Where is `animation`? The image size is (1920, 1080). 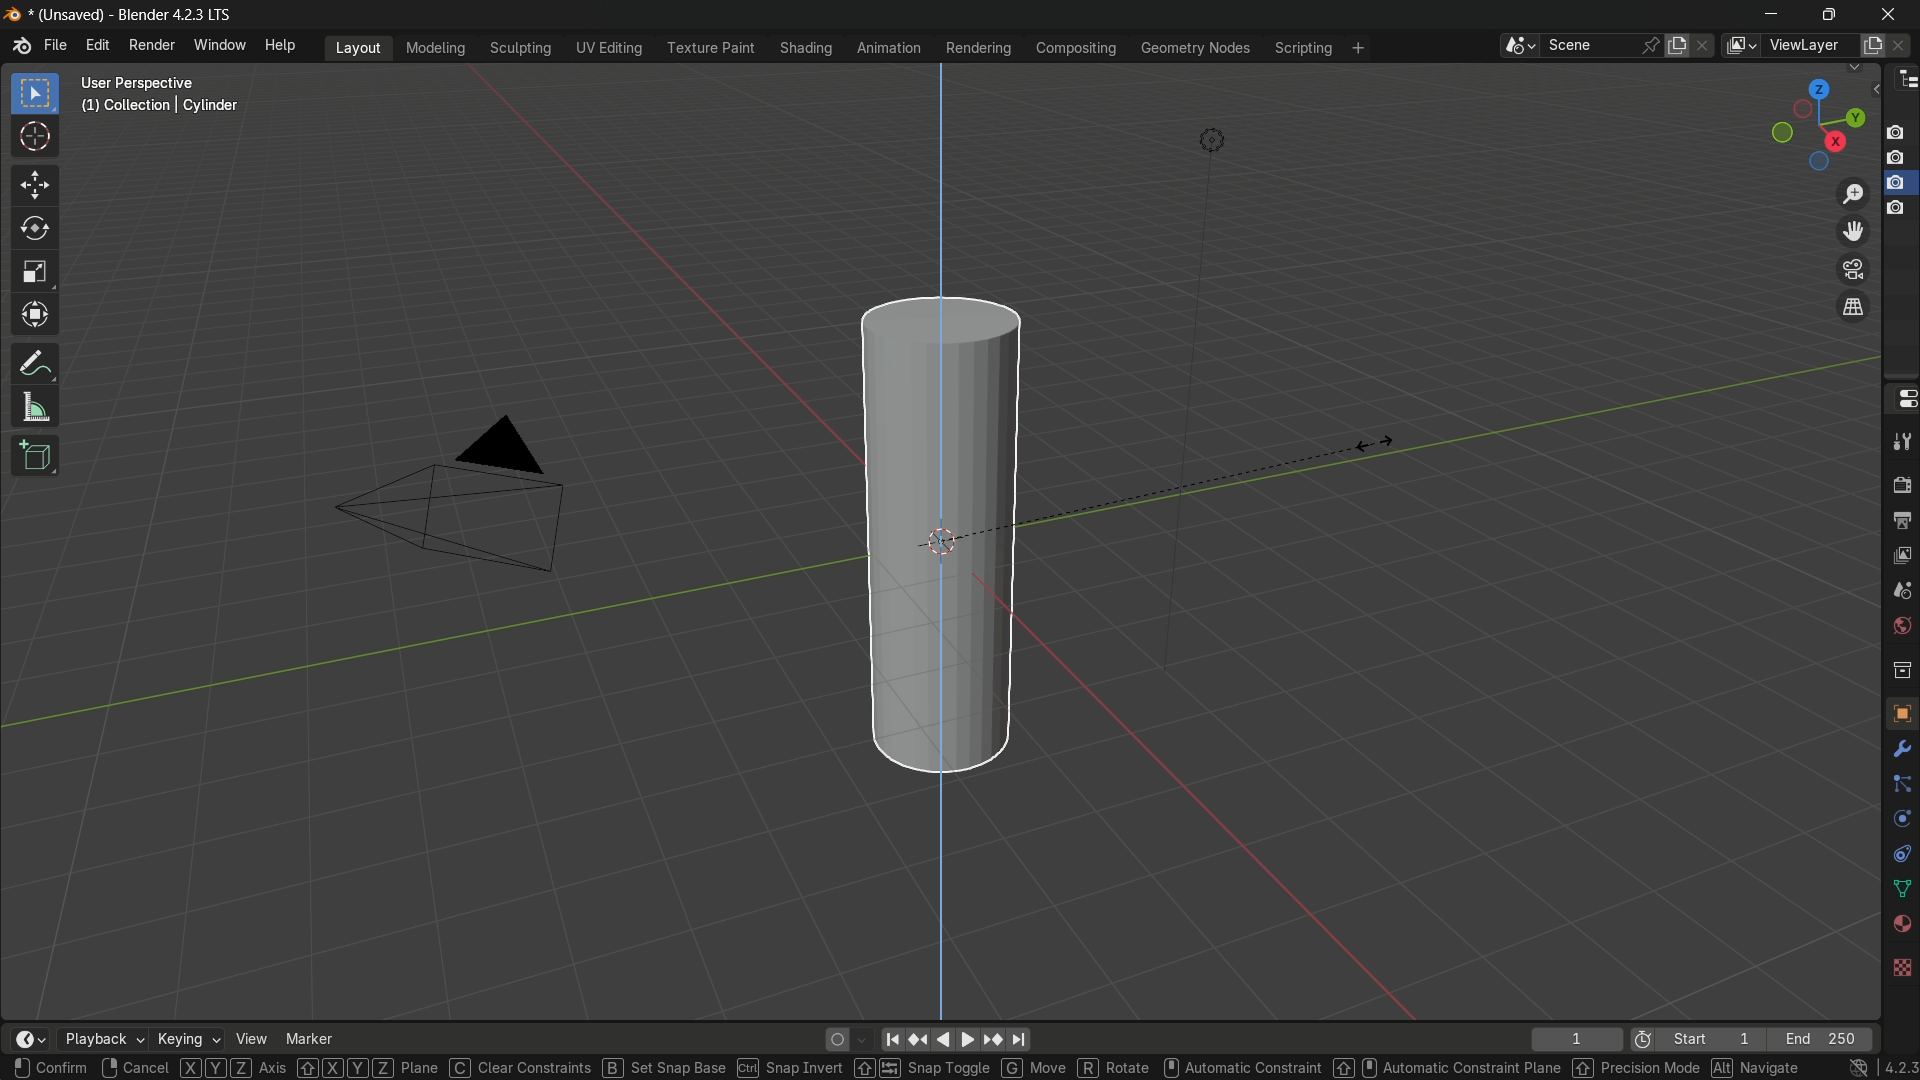
animation is located at coordinates (889, 48).